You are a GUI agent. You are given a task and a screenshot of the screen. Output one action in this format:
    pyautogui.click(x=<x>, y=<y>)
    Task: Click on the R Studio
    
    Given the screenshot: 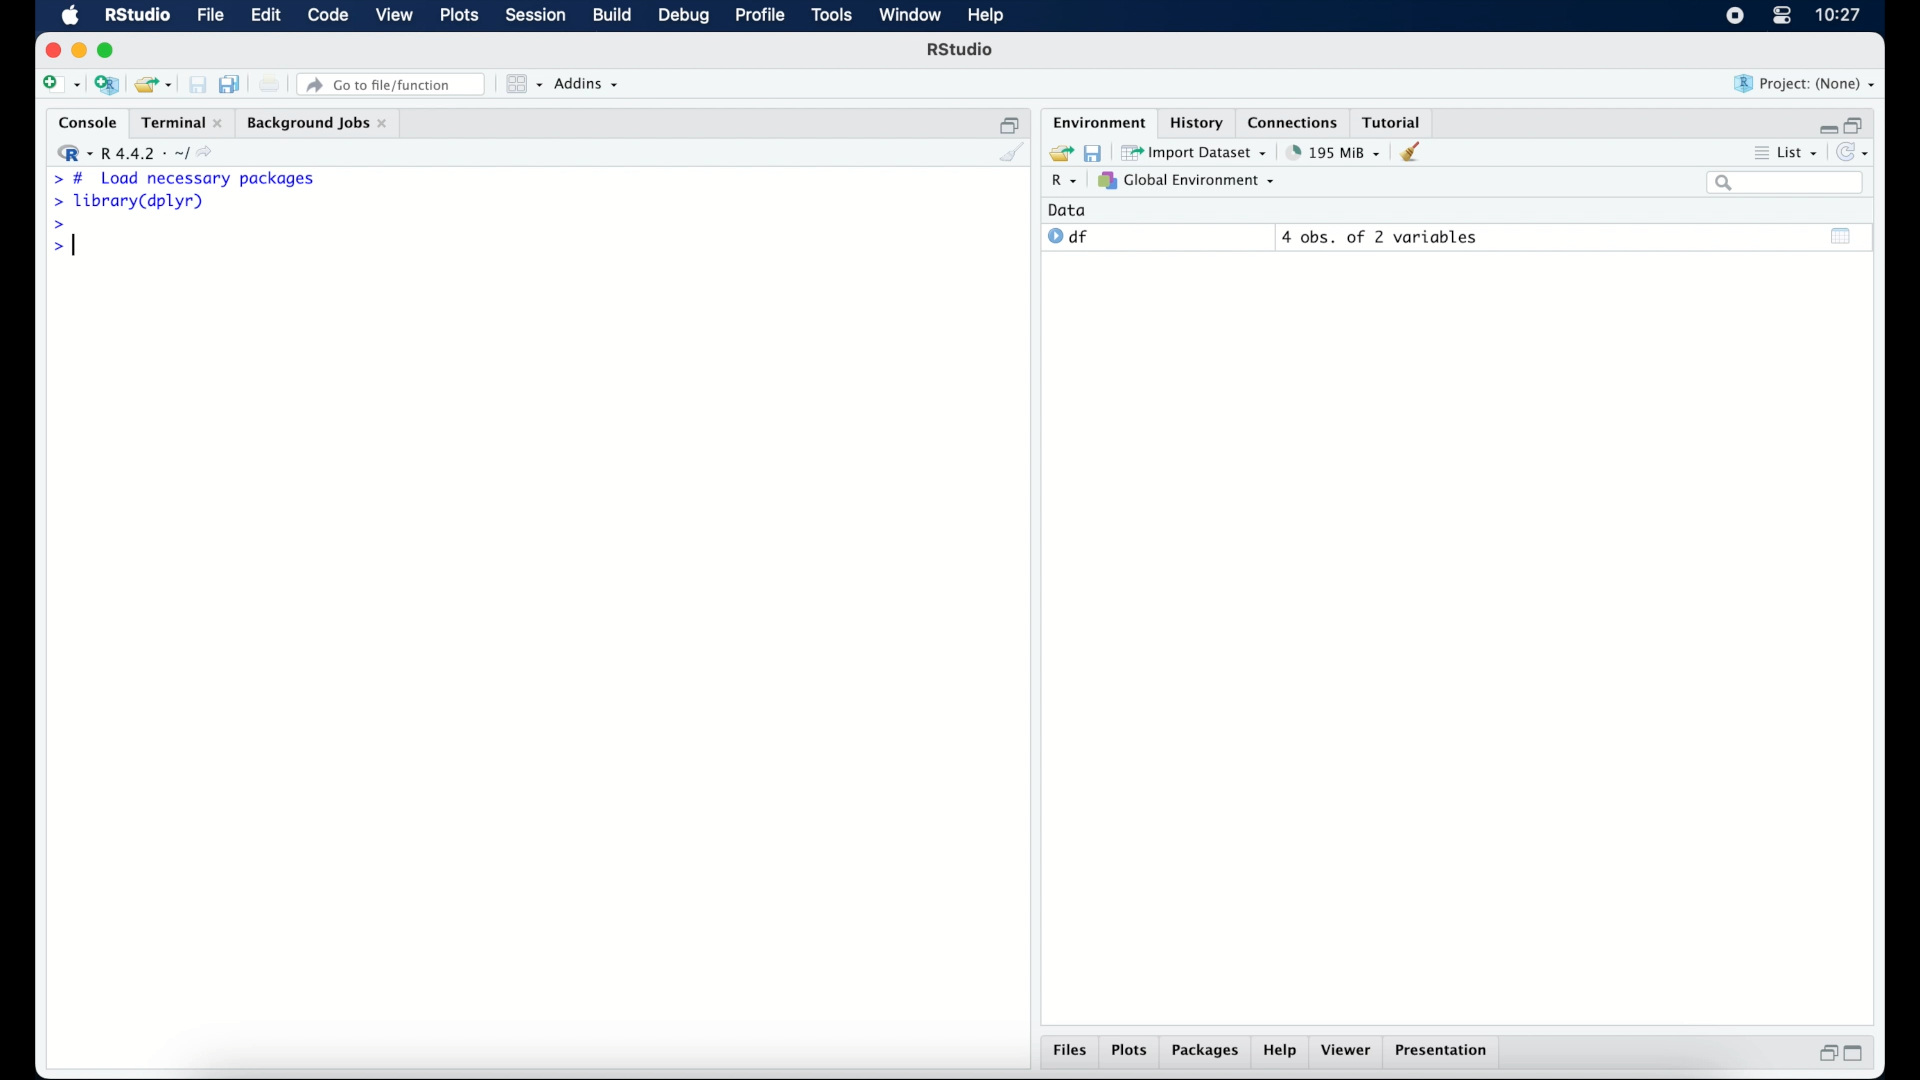 What is the action you would take?
    pyautogui.click(x=137, y=16)
    